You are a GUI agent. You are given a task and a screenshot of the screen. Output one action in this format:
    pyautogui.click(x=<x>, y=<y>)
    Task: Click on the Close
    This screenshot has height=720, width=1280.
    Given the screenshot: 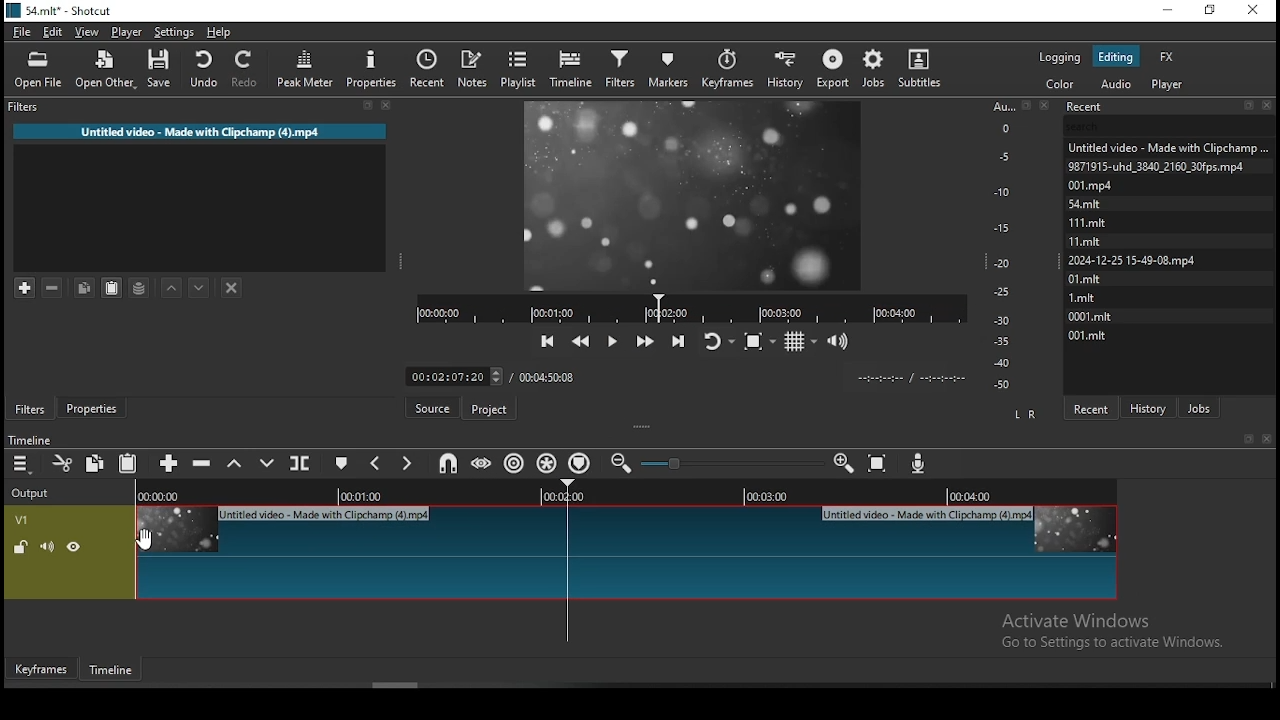 What is the action you would take?
    pyautogui.click(x=1048, y=104)
    